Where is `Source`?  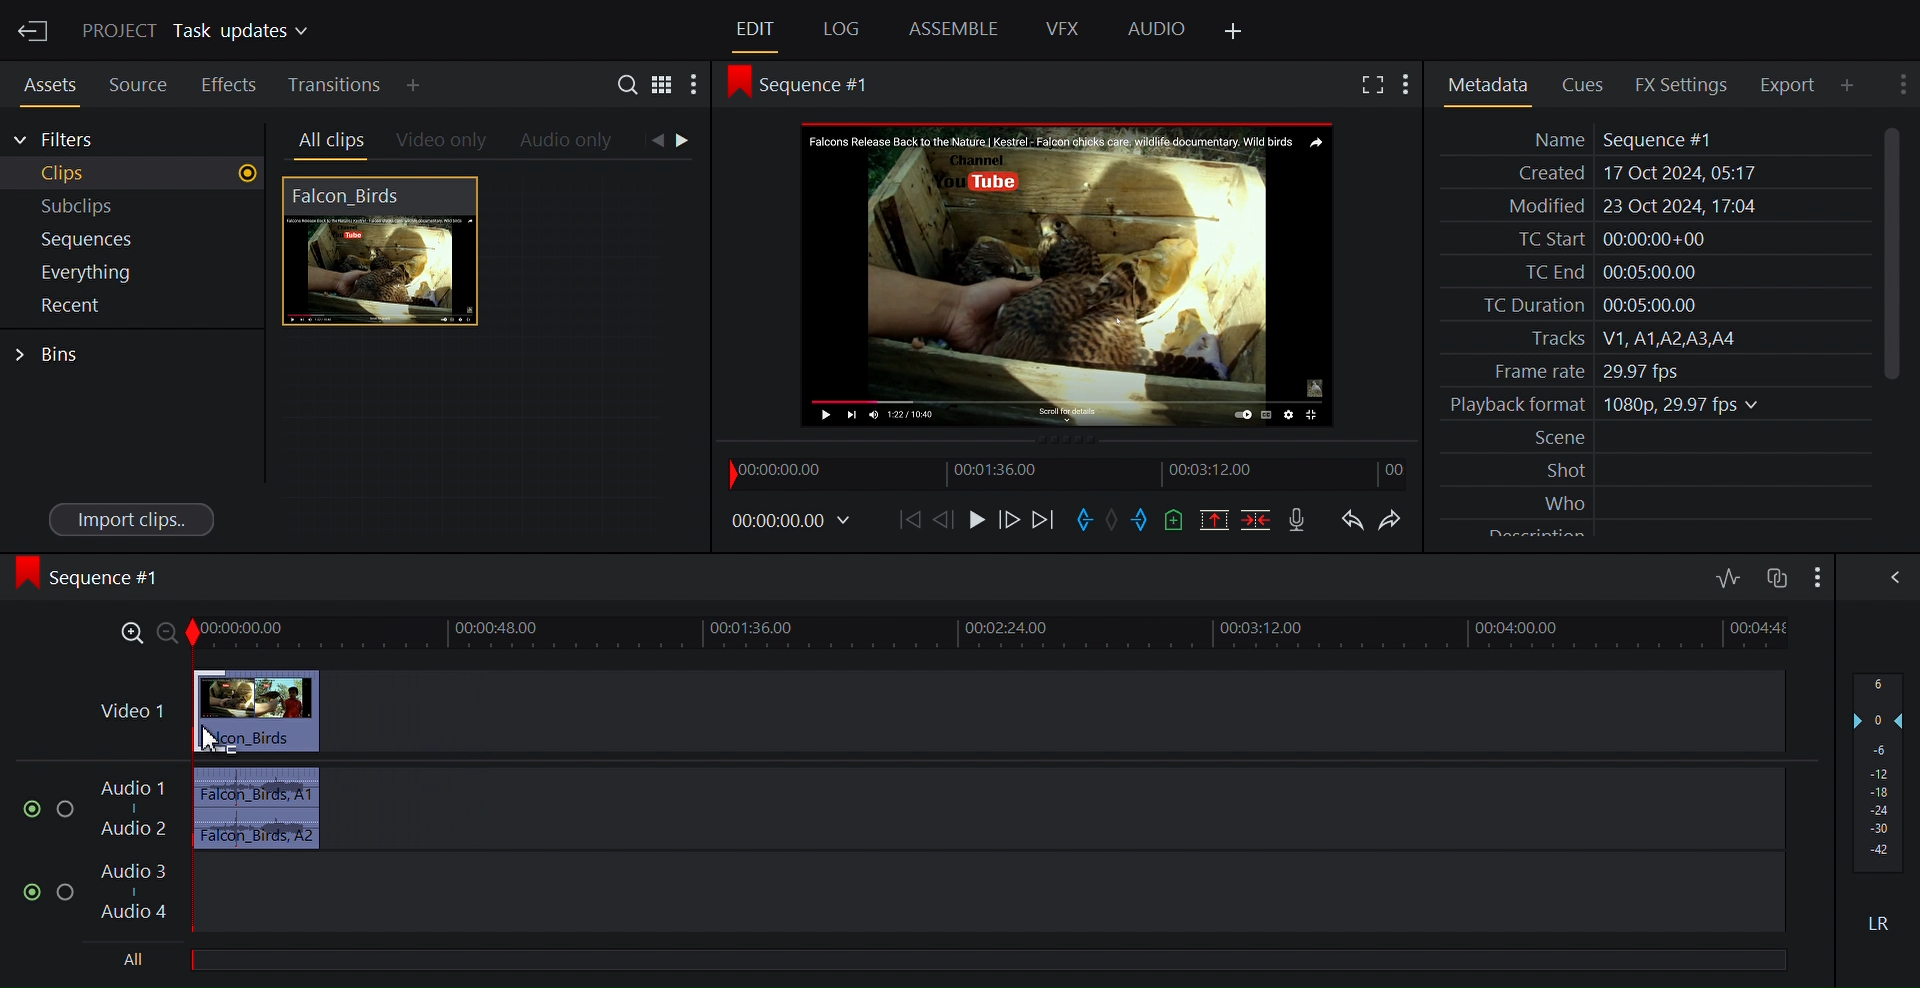
Source is located at coordinates (139, 82).